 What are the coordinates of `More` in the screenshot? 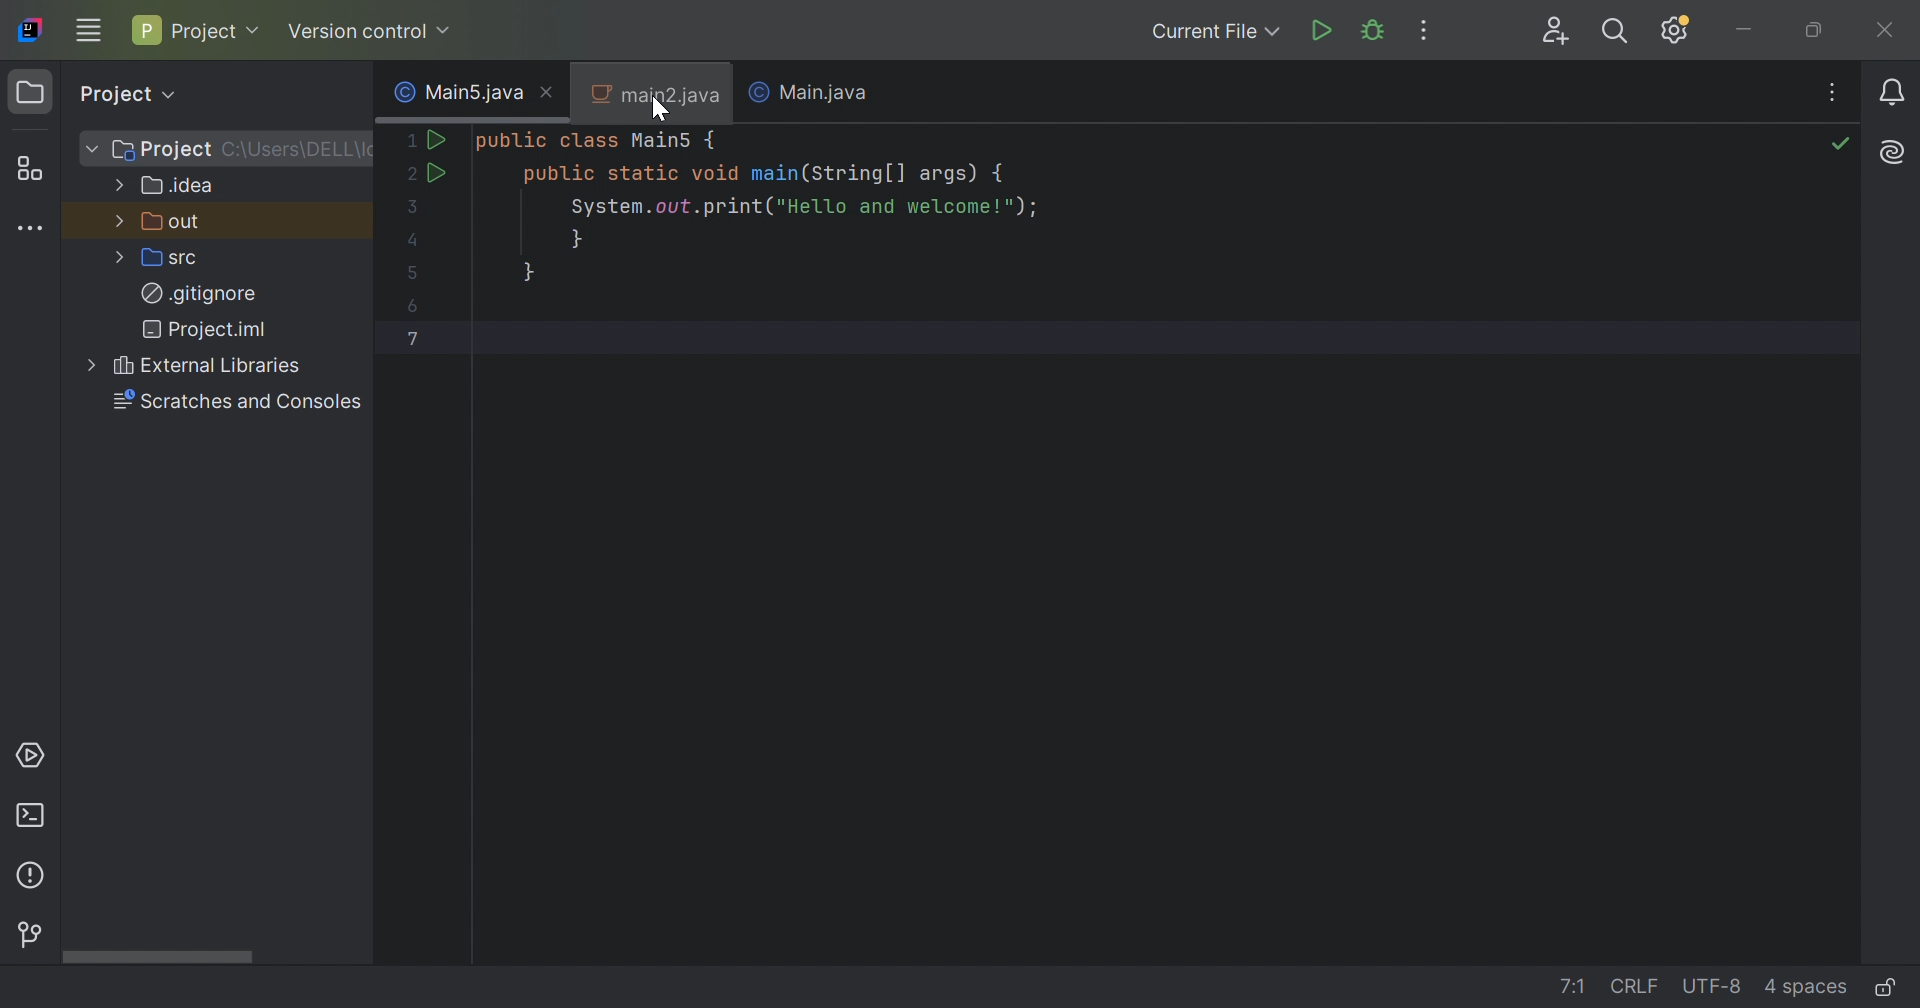 It's located at (95, 365).